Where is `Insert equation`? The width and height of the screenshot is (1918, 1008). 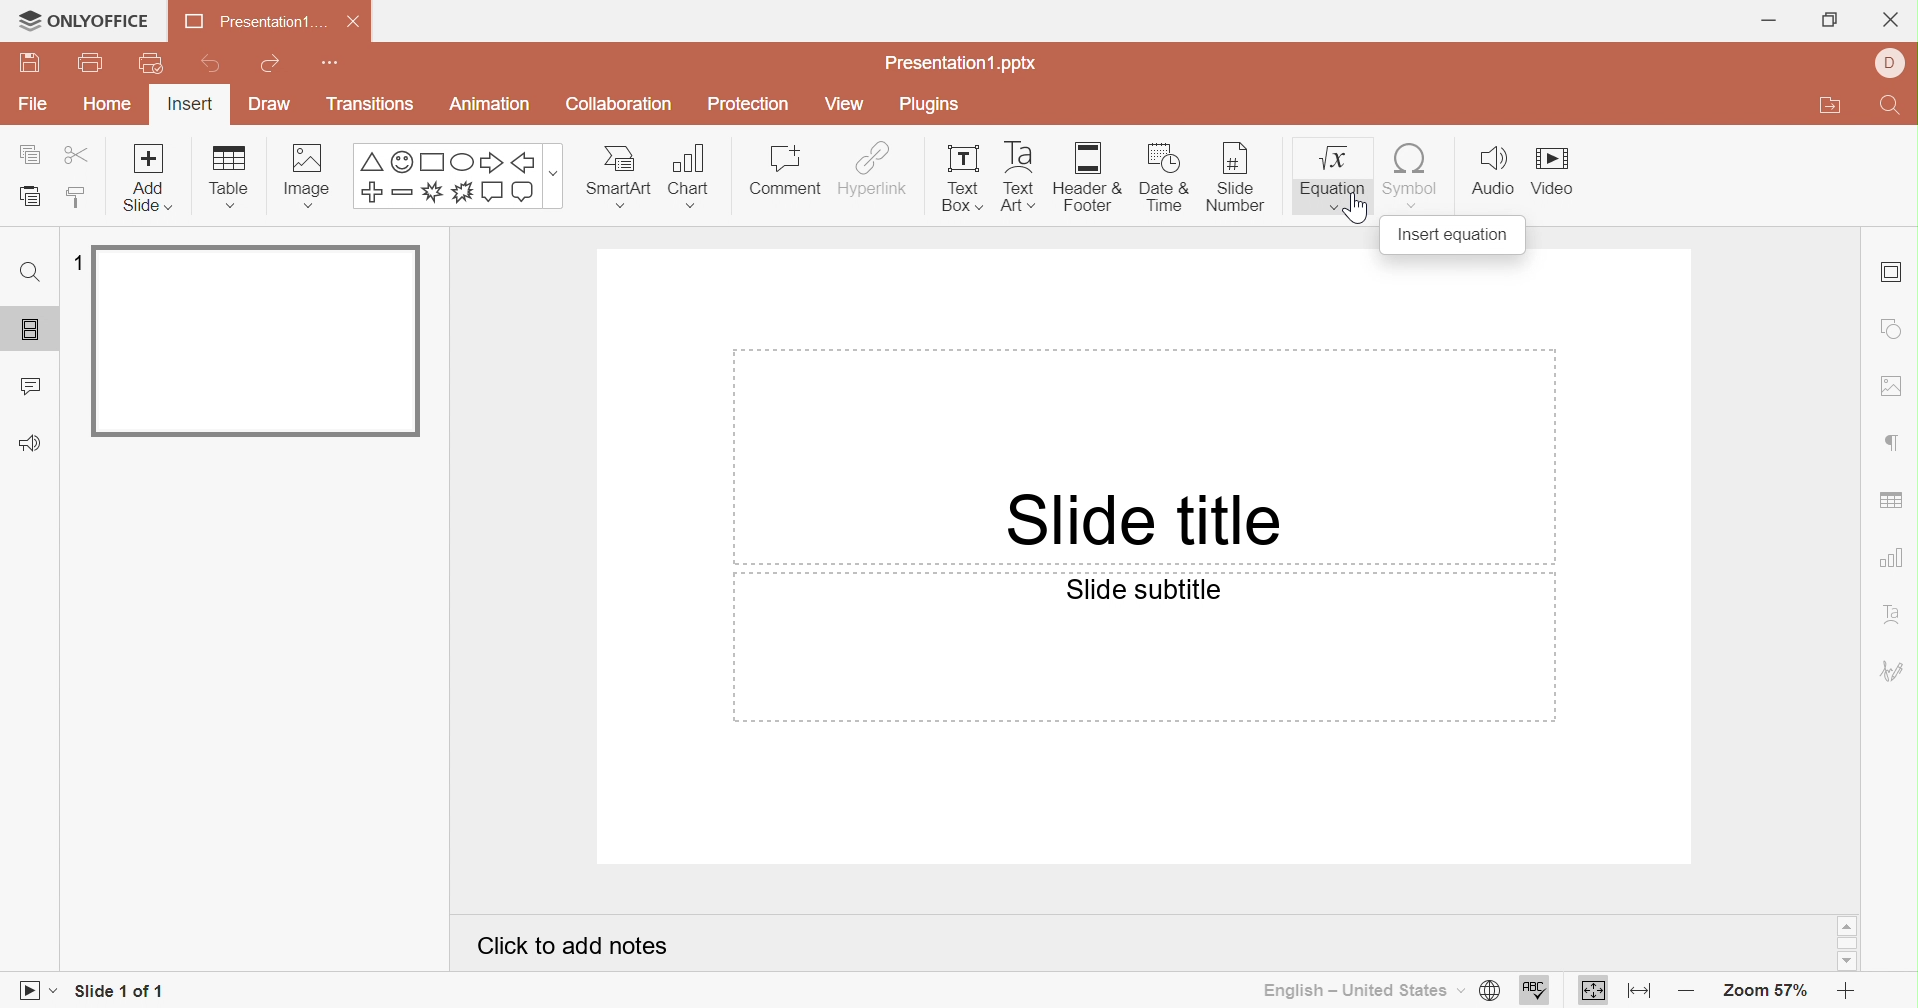 Insert equation is located at coordinates (1450, 237).